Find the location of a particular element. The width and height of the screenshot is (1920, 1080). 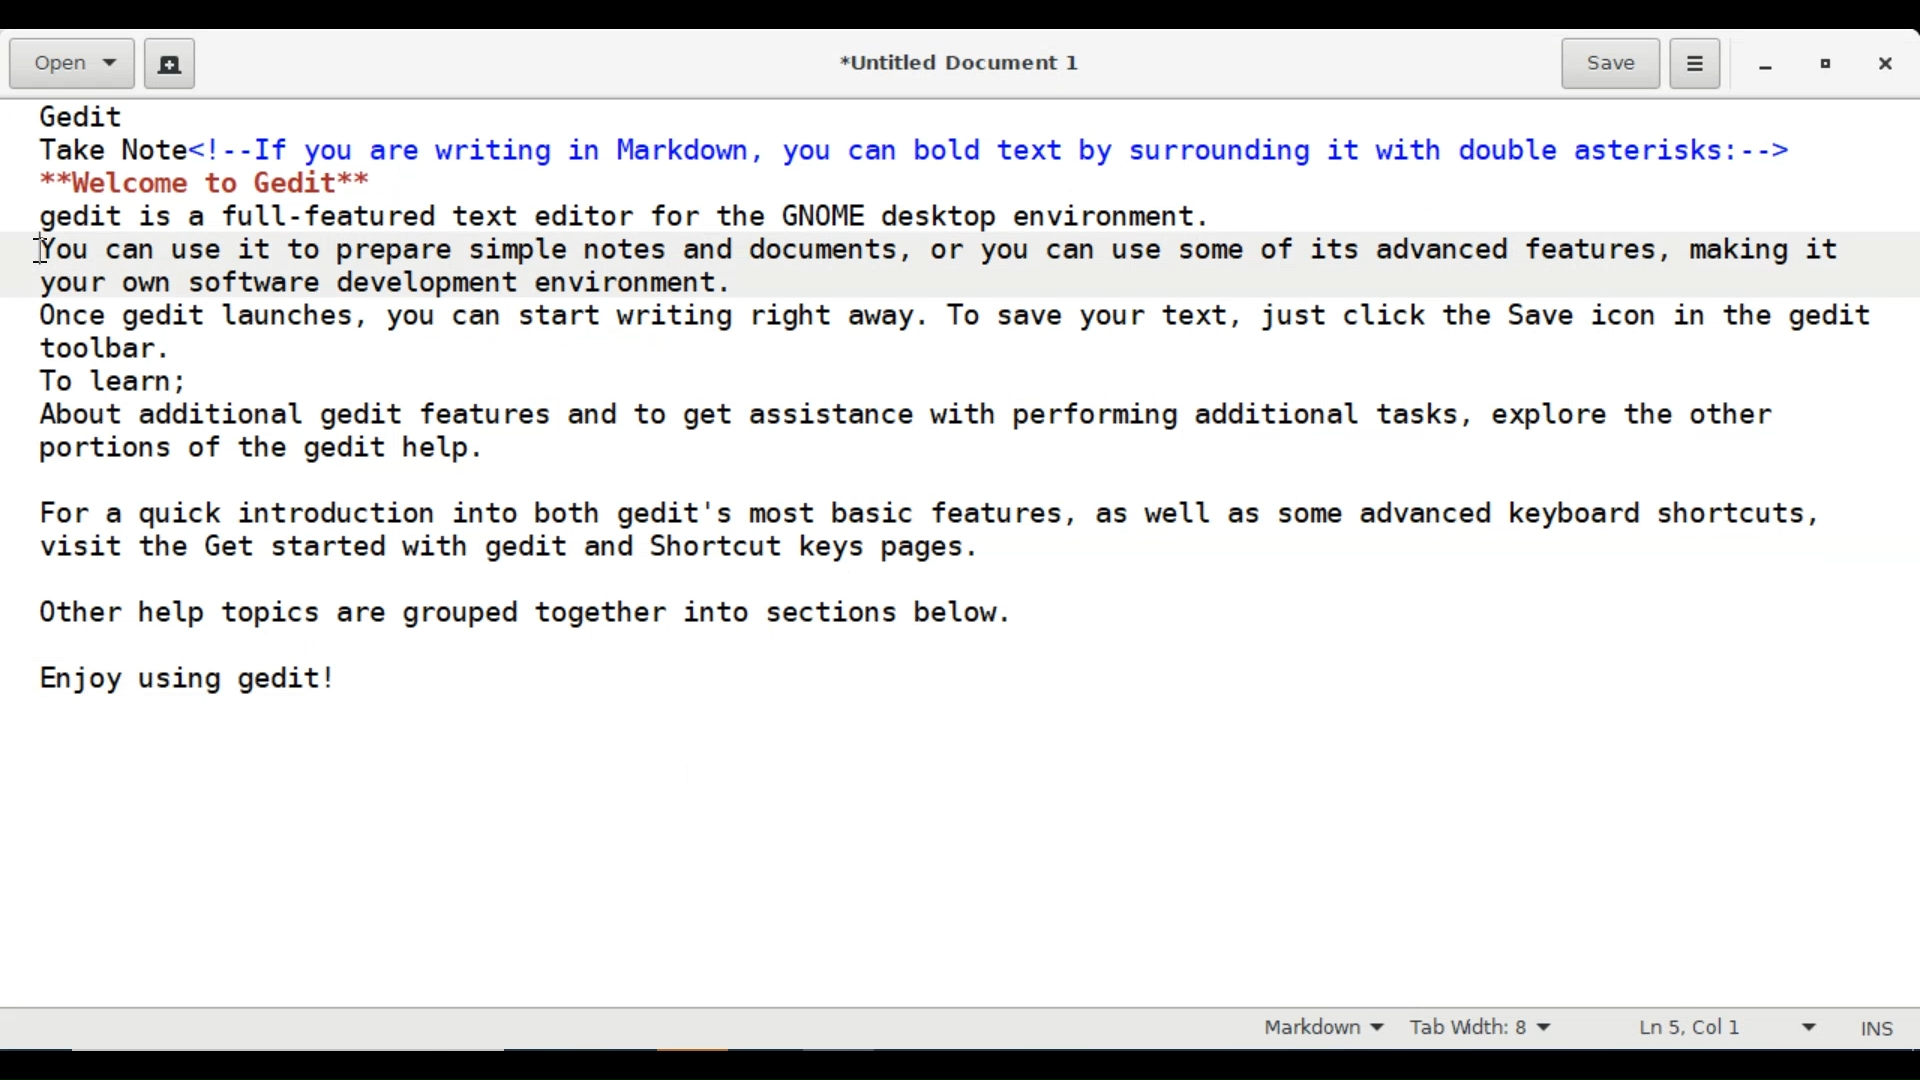

Application menu is located at coordinates (1694, 65).